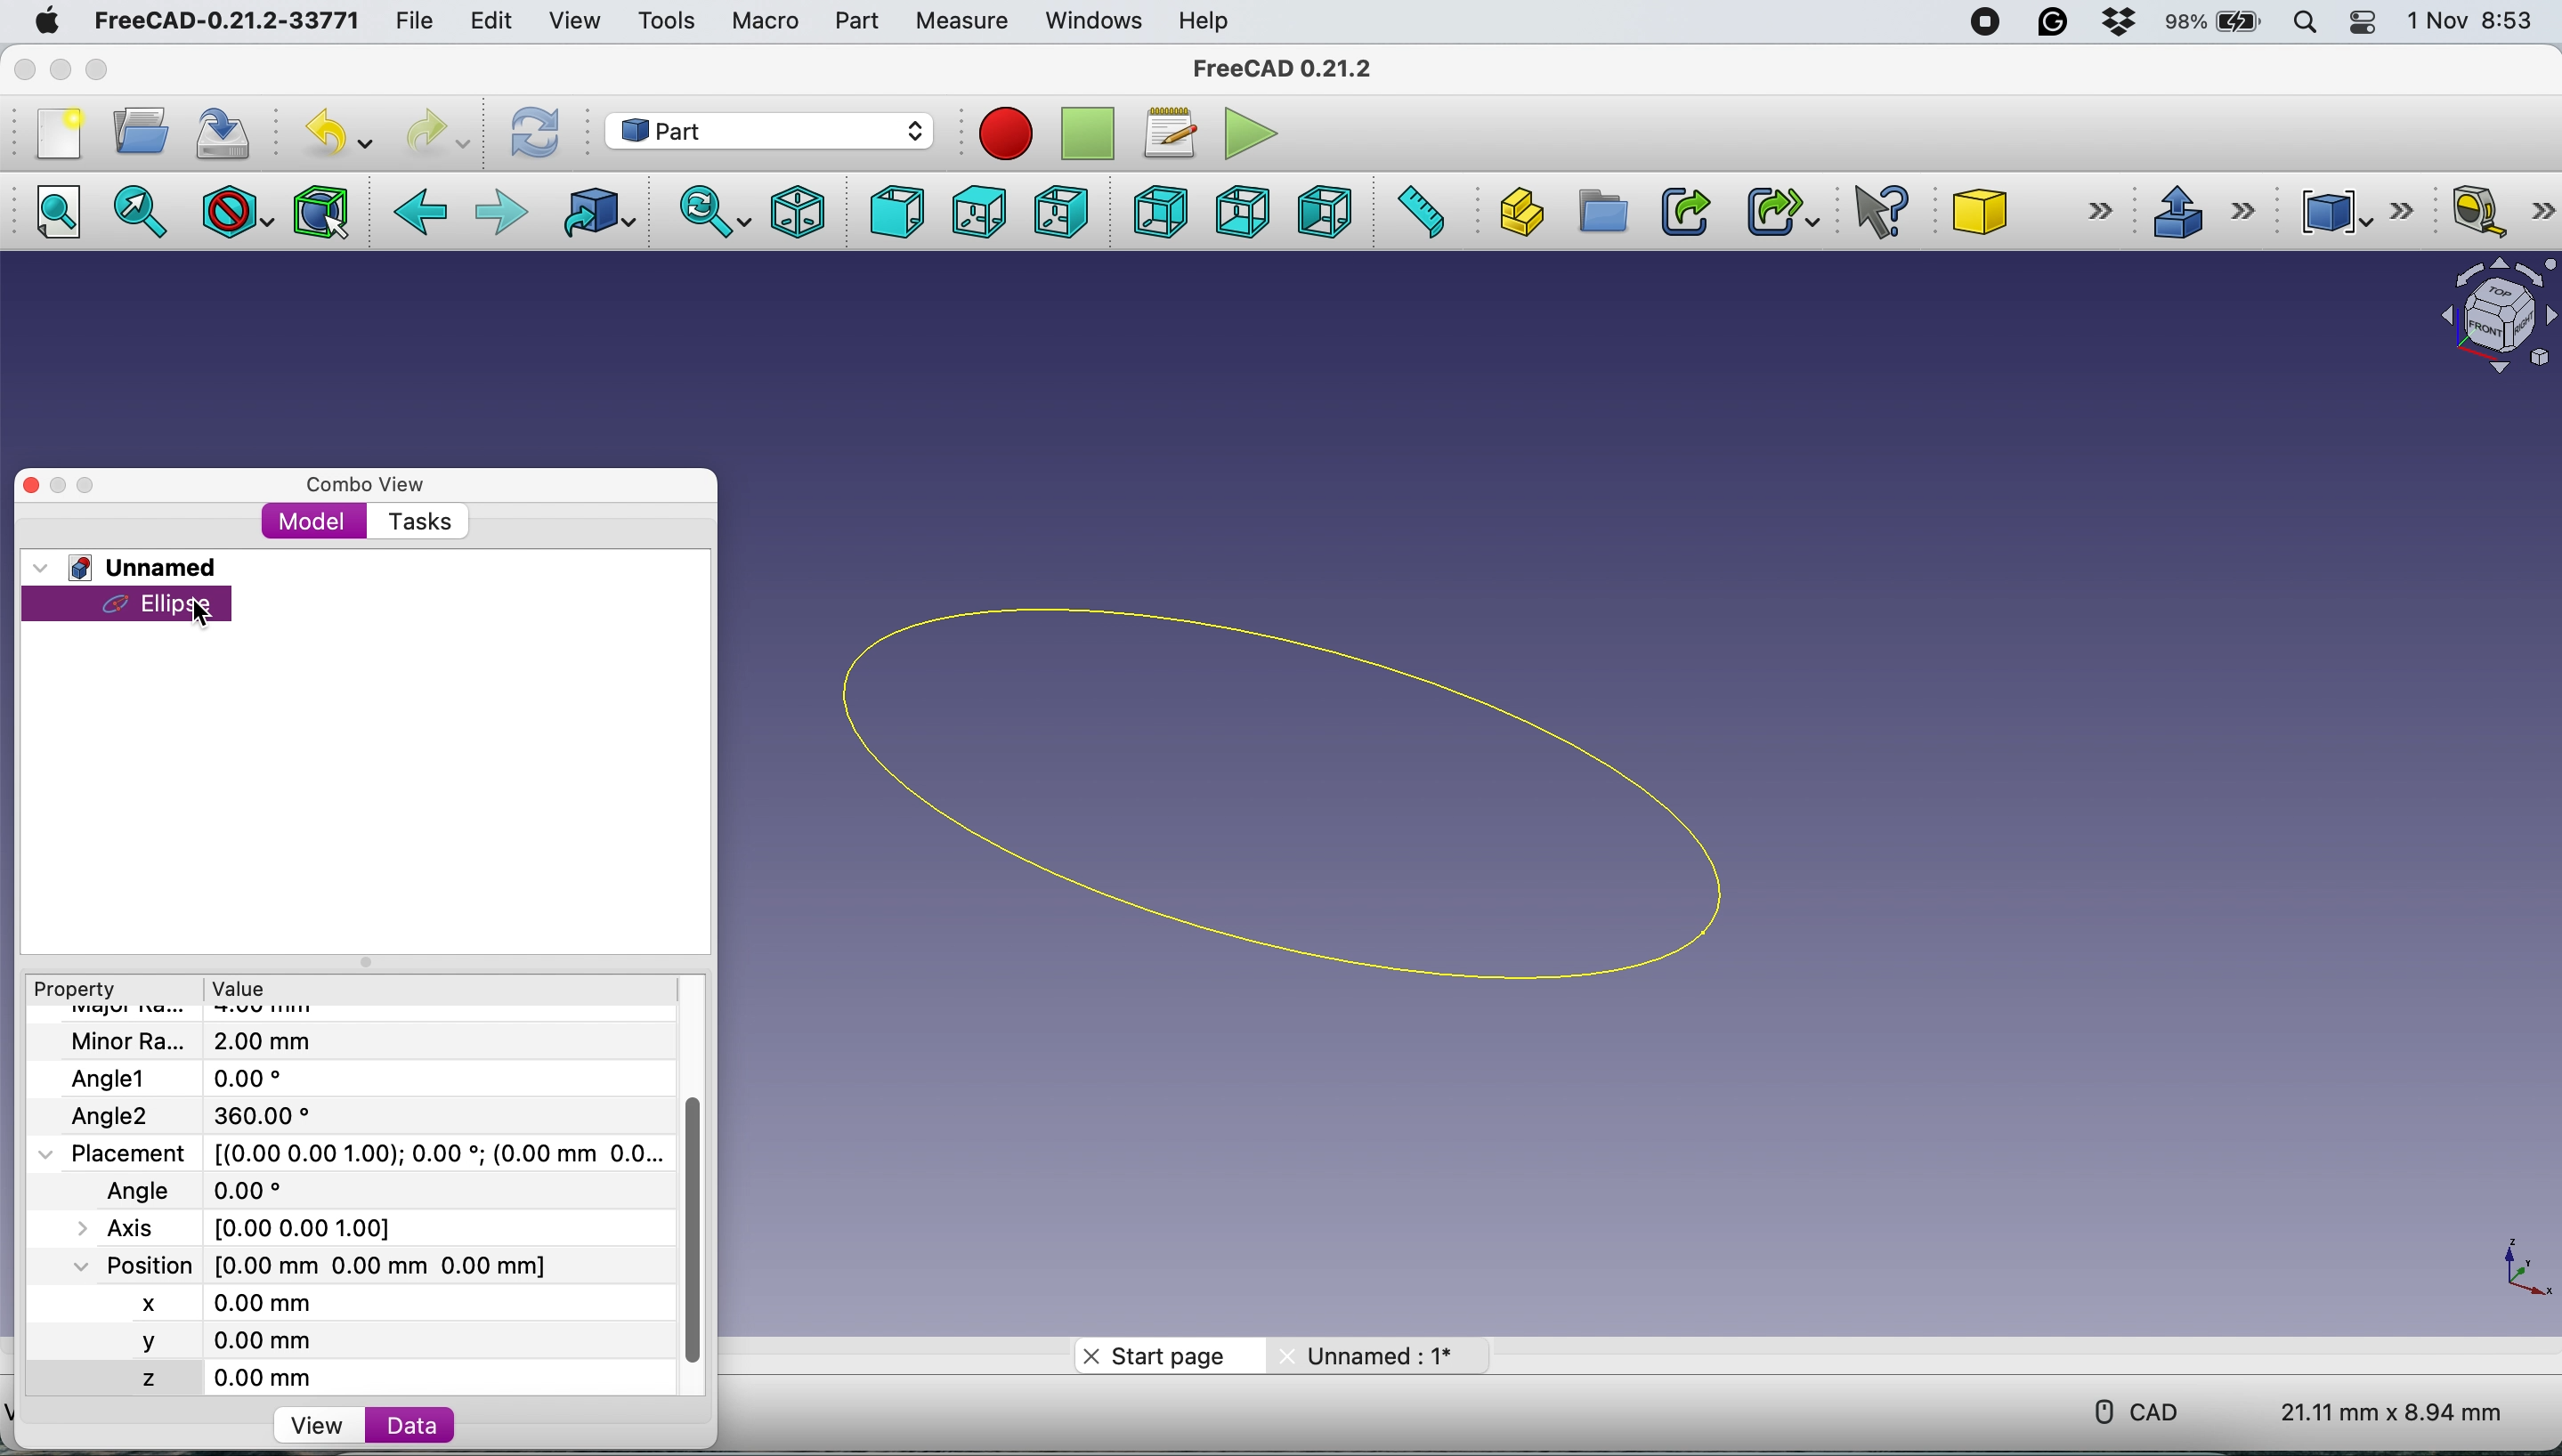 This screenshot has height=1456, width=2562. What do you see at coordinates (254, 1224) in the screenshot?
I see `Axis` at bounding box center [254, 1224].